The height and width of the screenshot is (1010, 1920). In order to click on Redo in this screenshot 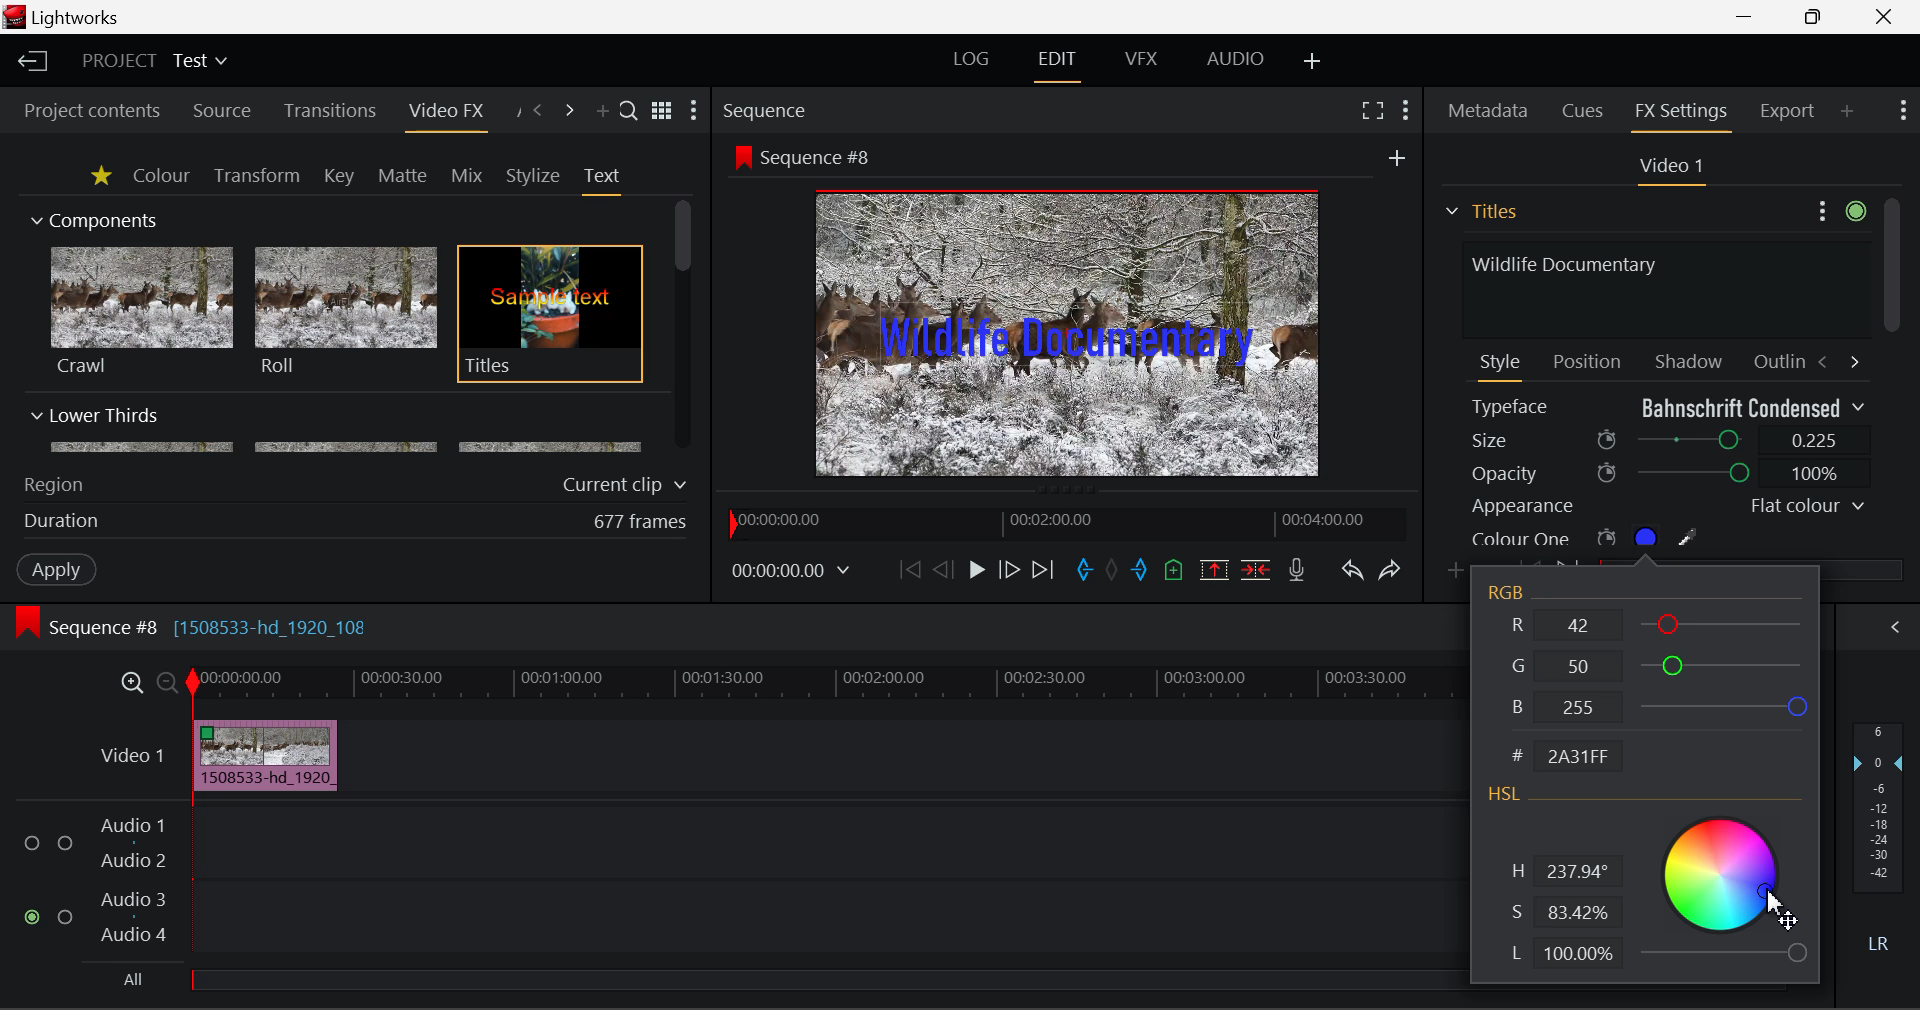, I will do `click(1392, 570)`.